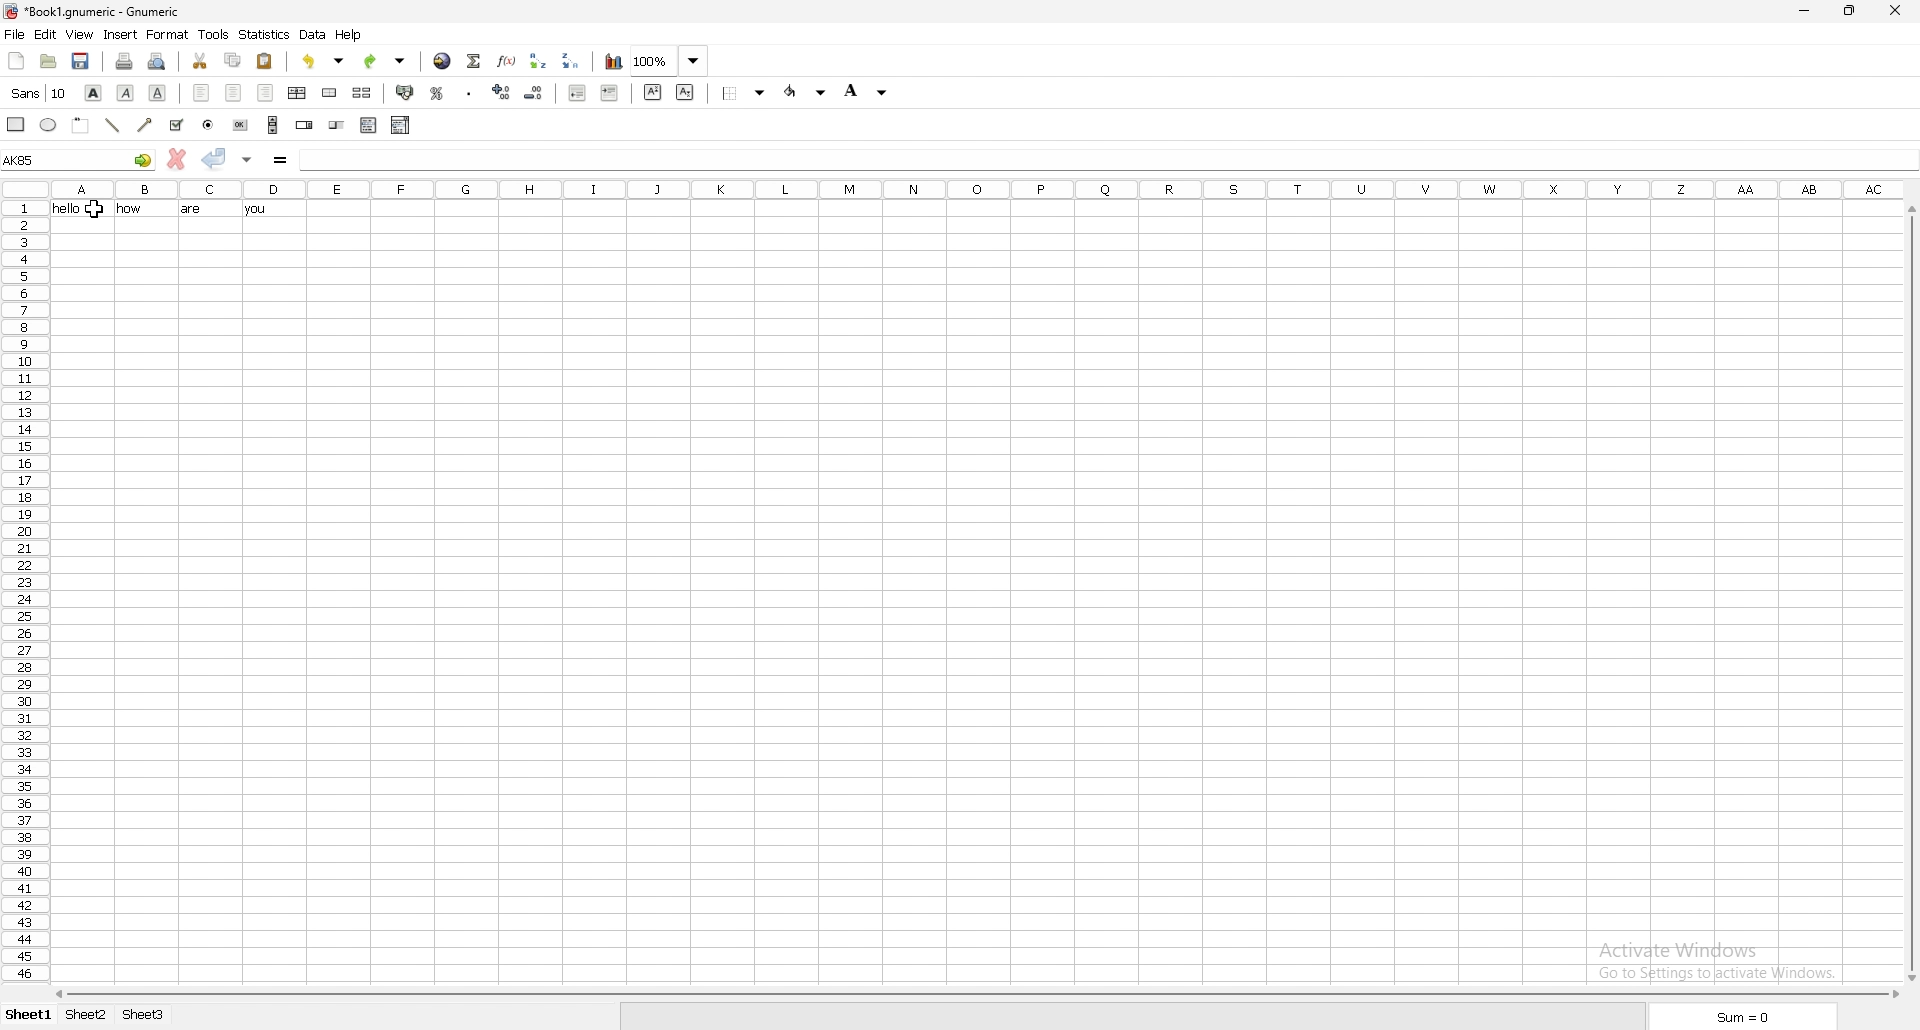 Image resolution: width=1920 pixels, height=1030 pixels. What do you see at coordinates (298, 92) in the screenshot?
I see `centre horizontally` at bounding box center [298, 92].